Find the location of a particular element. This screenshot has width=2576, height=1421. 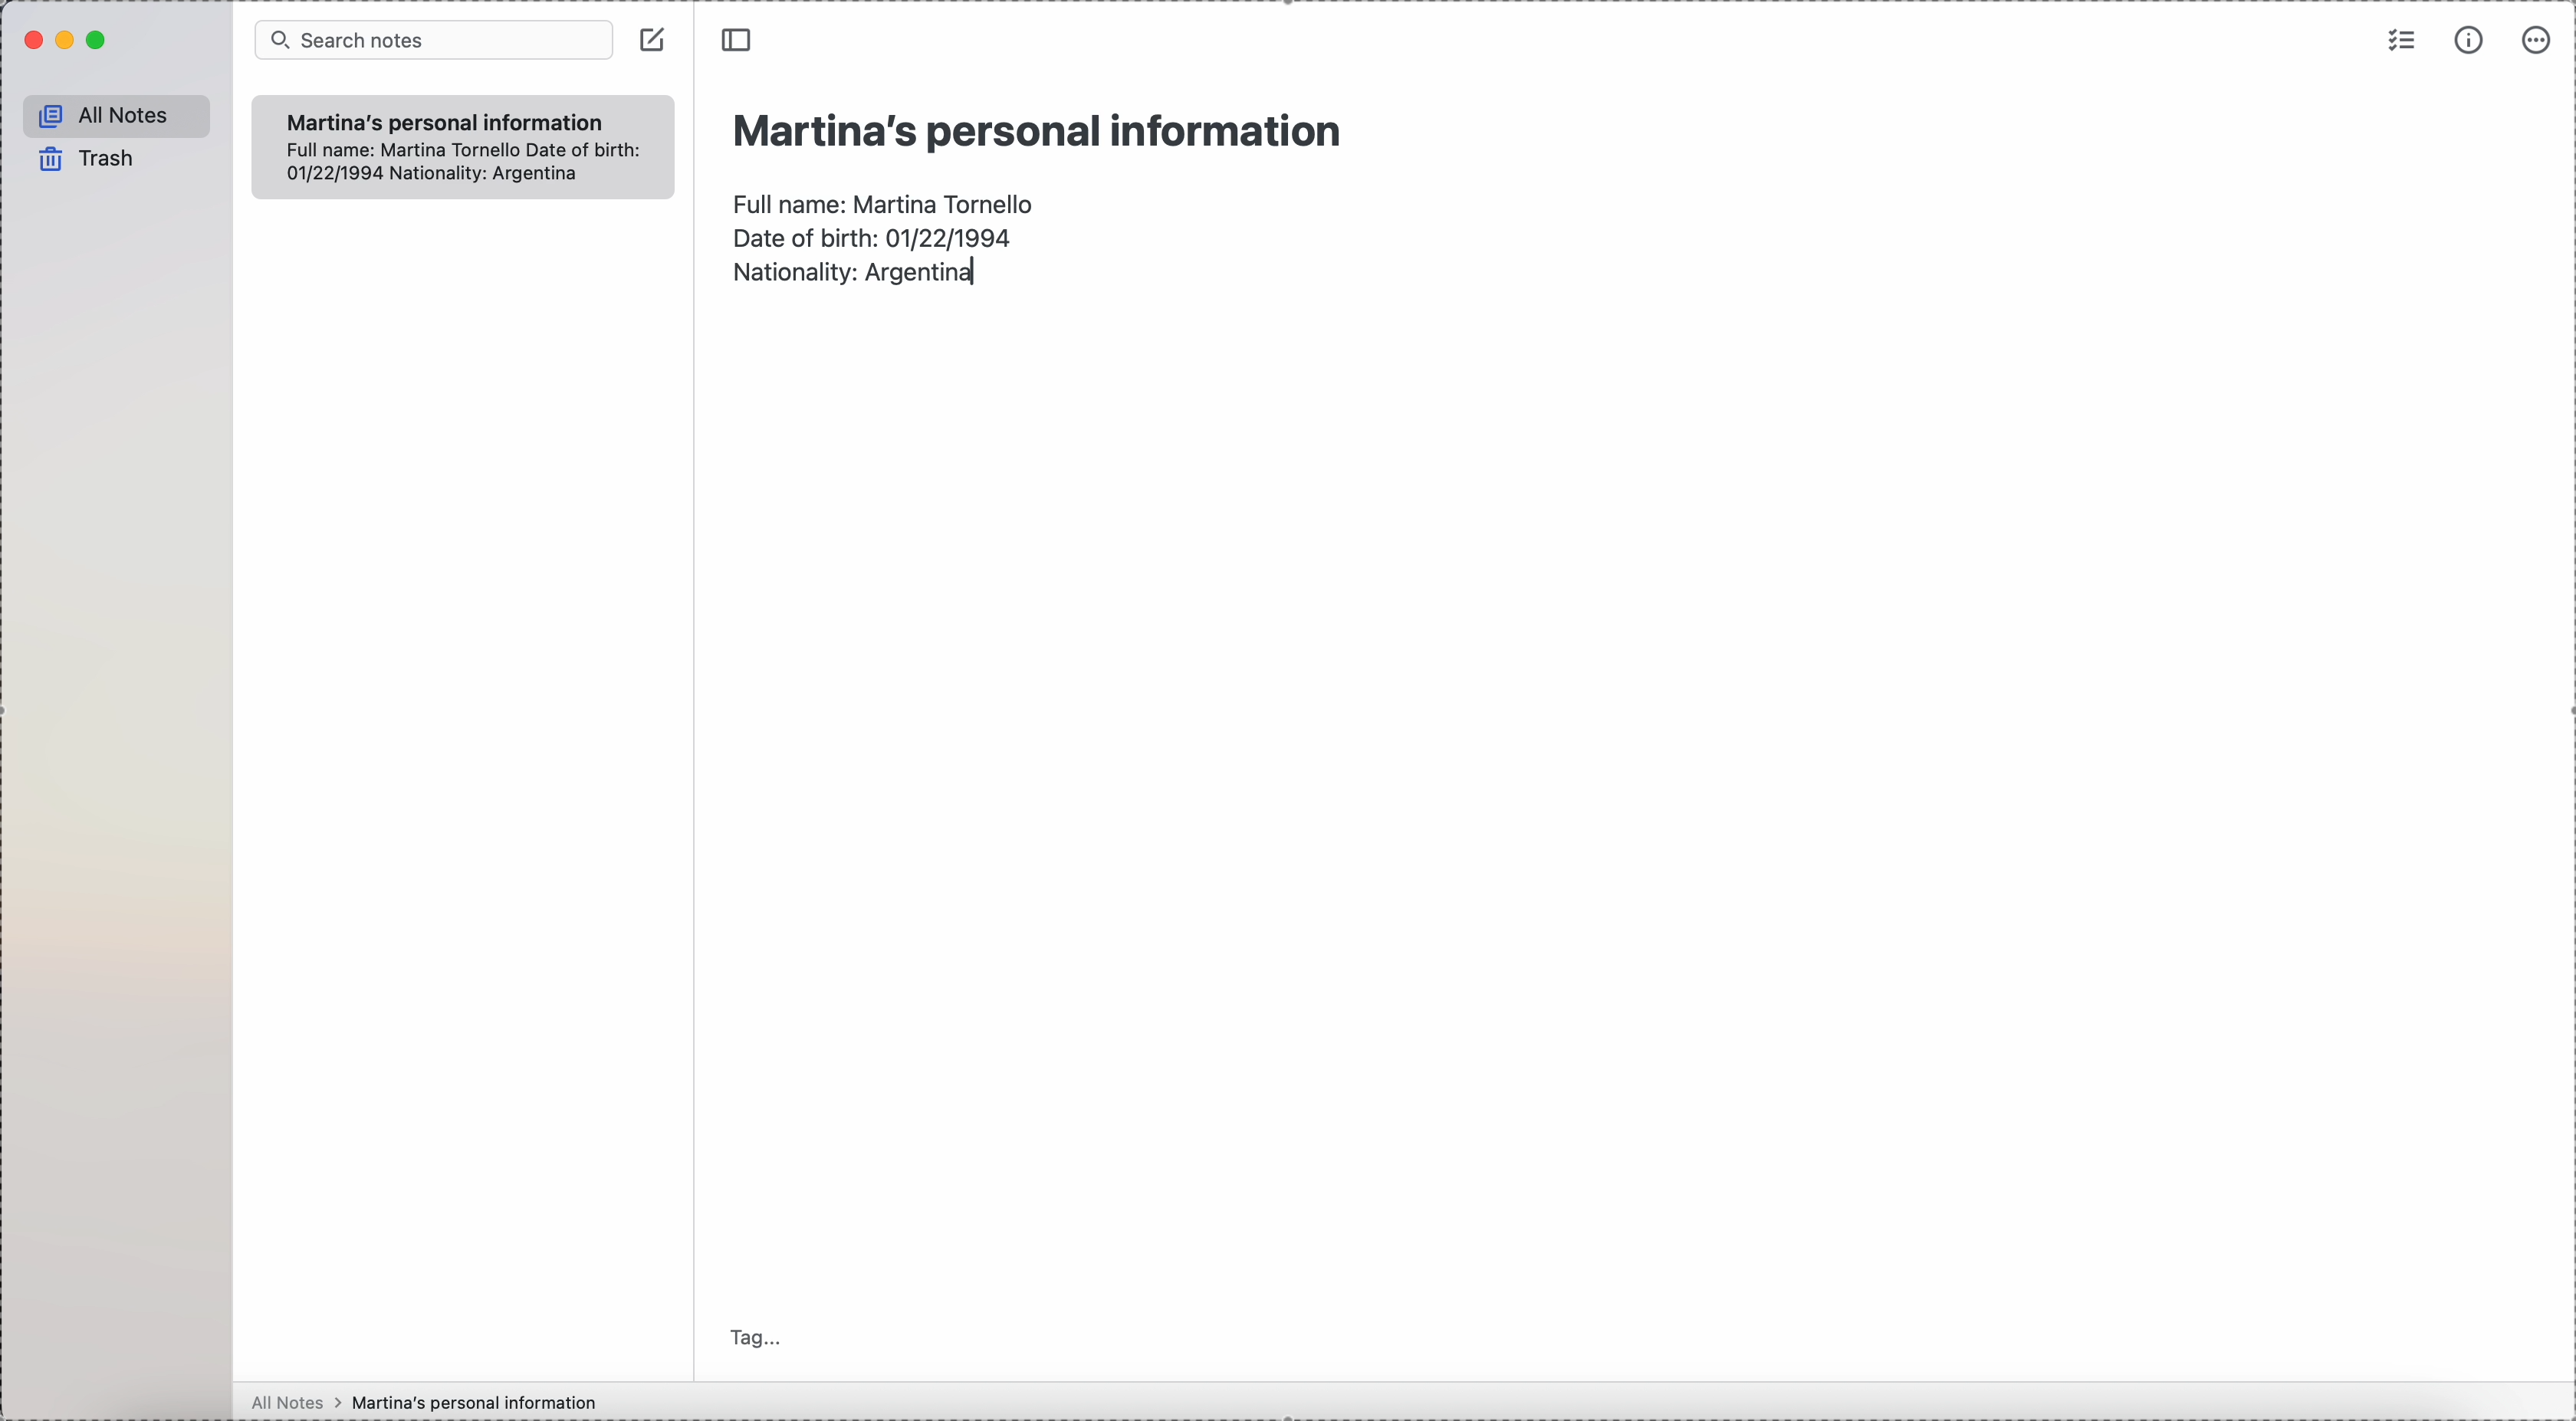

metrics is located at coordinates (2472, 41).